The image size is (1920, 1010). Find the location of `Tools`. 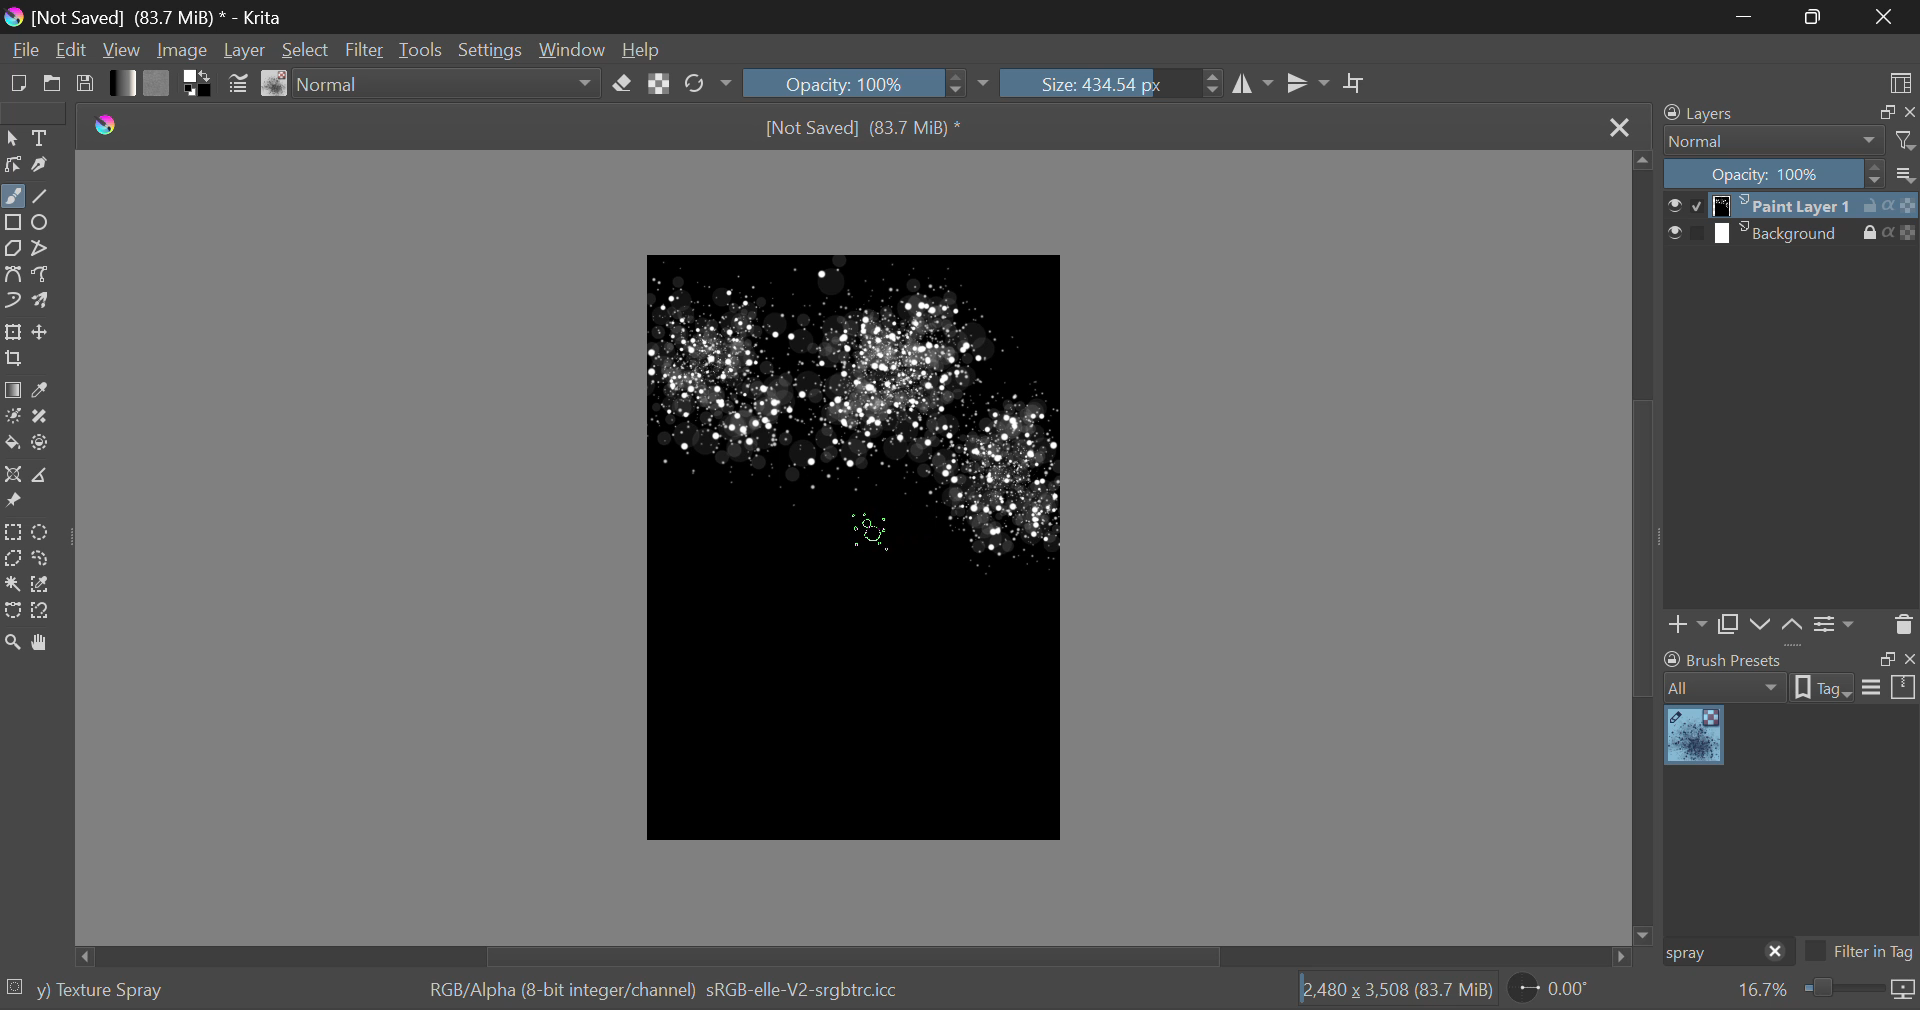

Tools is located at coordinates (424, 49).